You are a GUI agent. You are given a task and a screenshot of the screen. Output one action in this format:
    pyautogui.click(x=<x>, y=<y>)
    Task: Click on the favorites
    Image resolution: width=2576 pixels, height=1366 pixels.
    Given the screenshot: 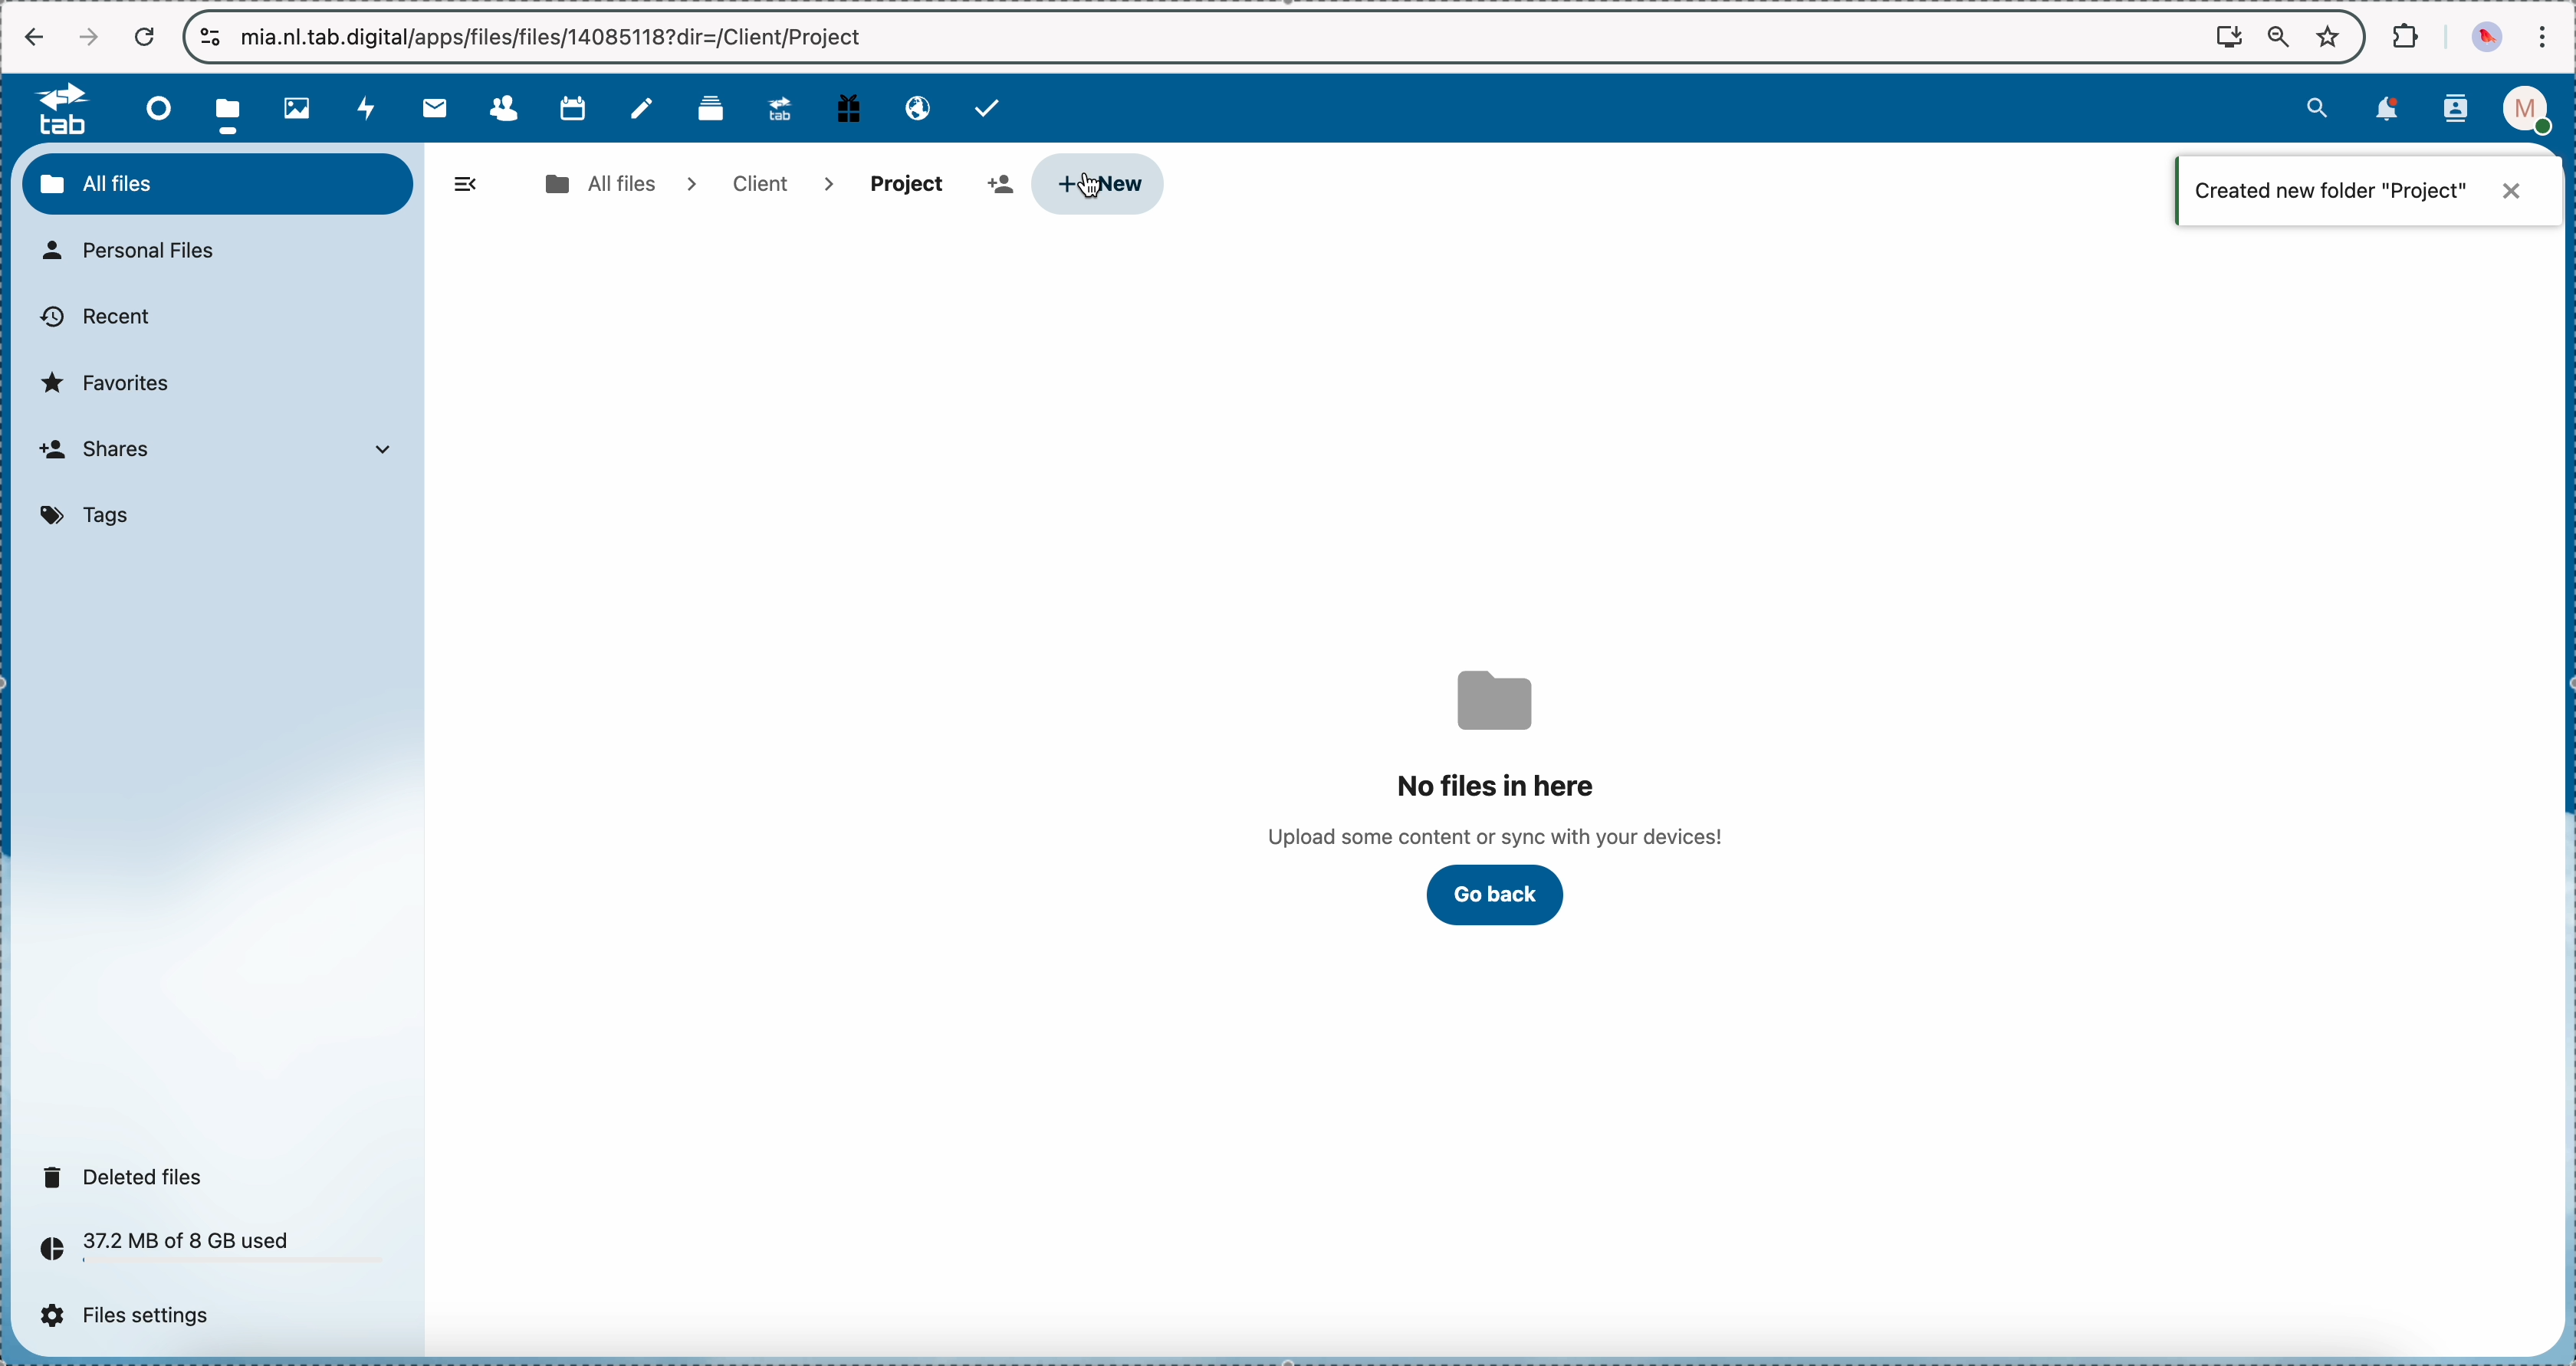 What is the action you would take?
    pyautogui.click(x=2332, y=35)
    